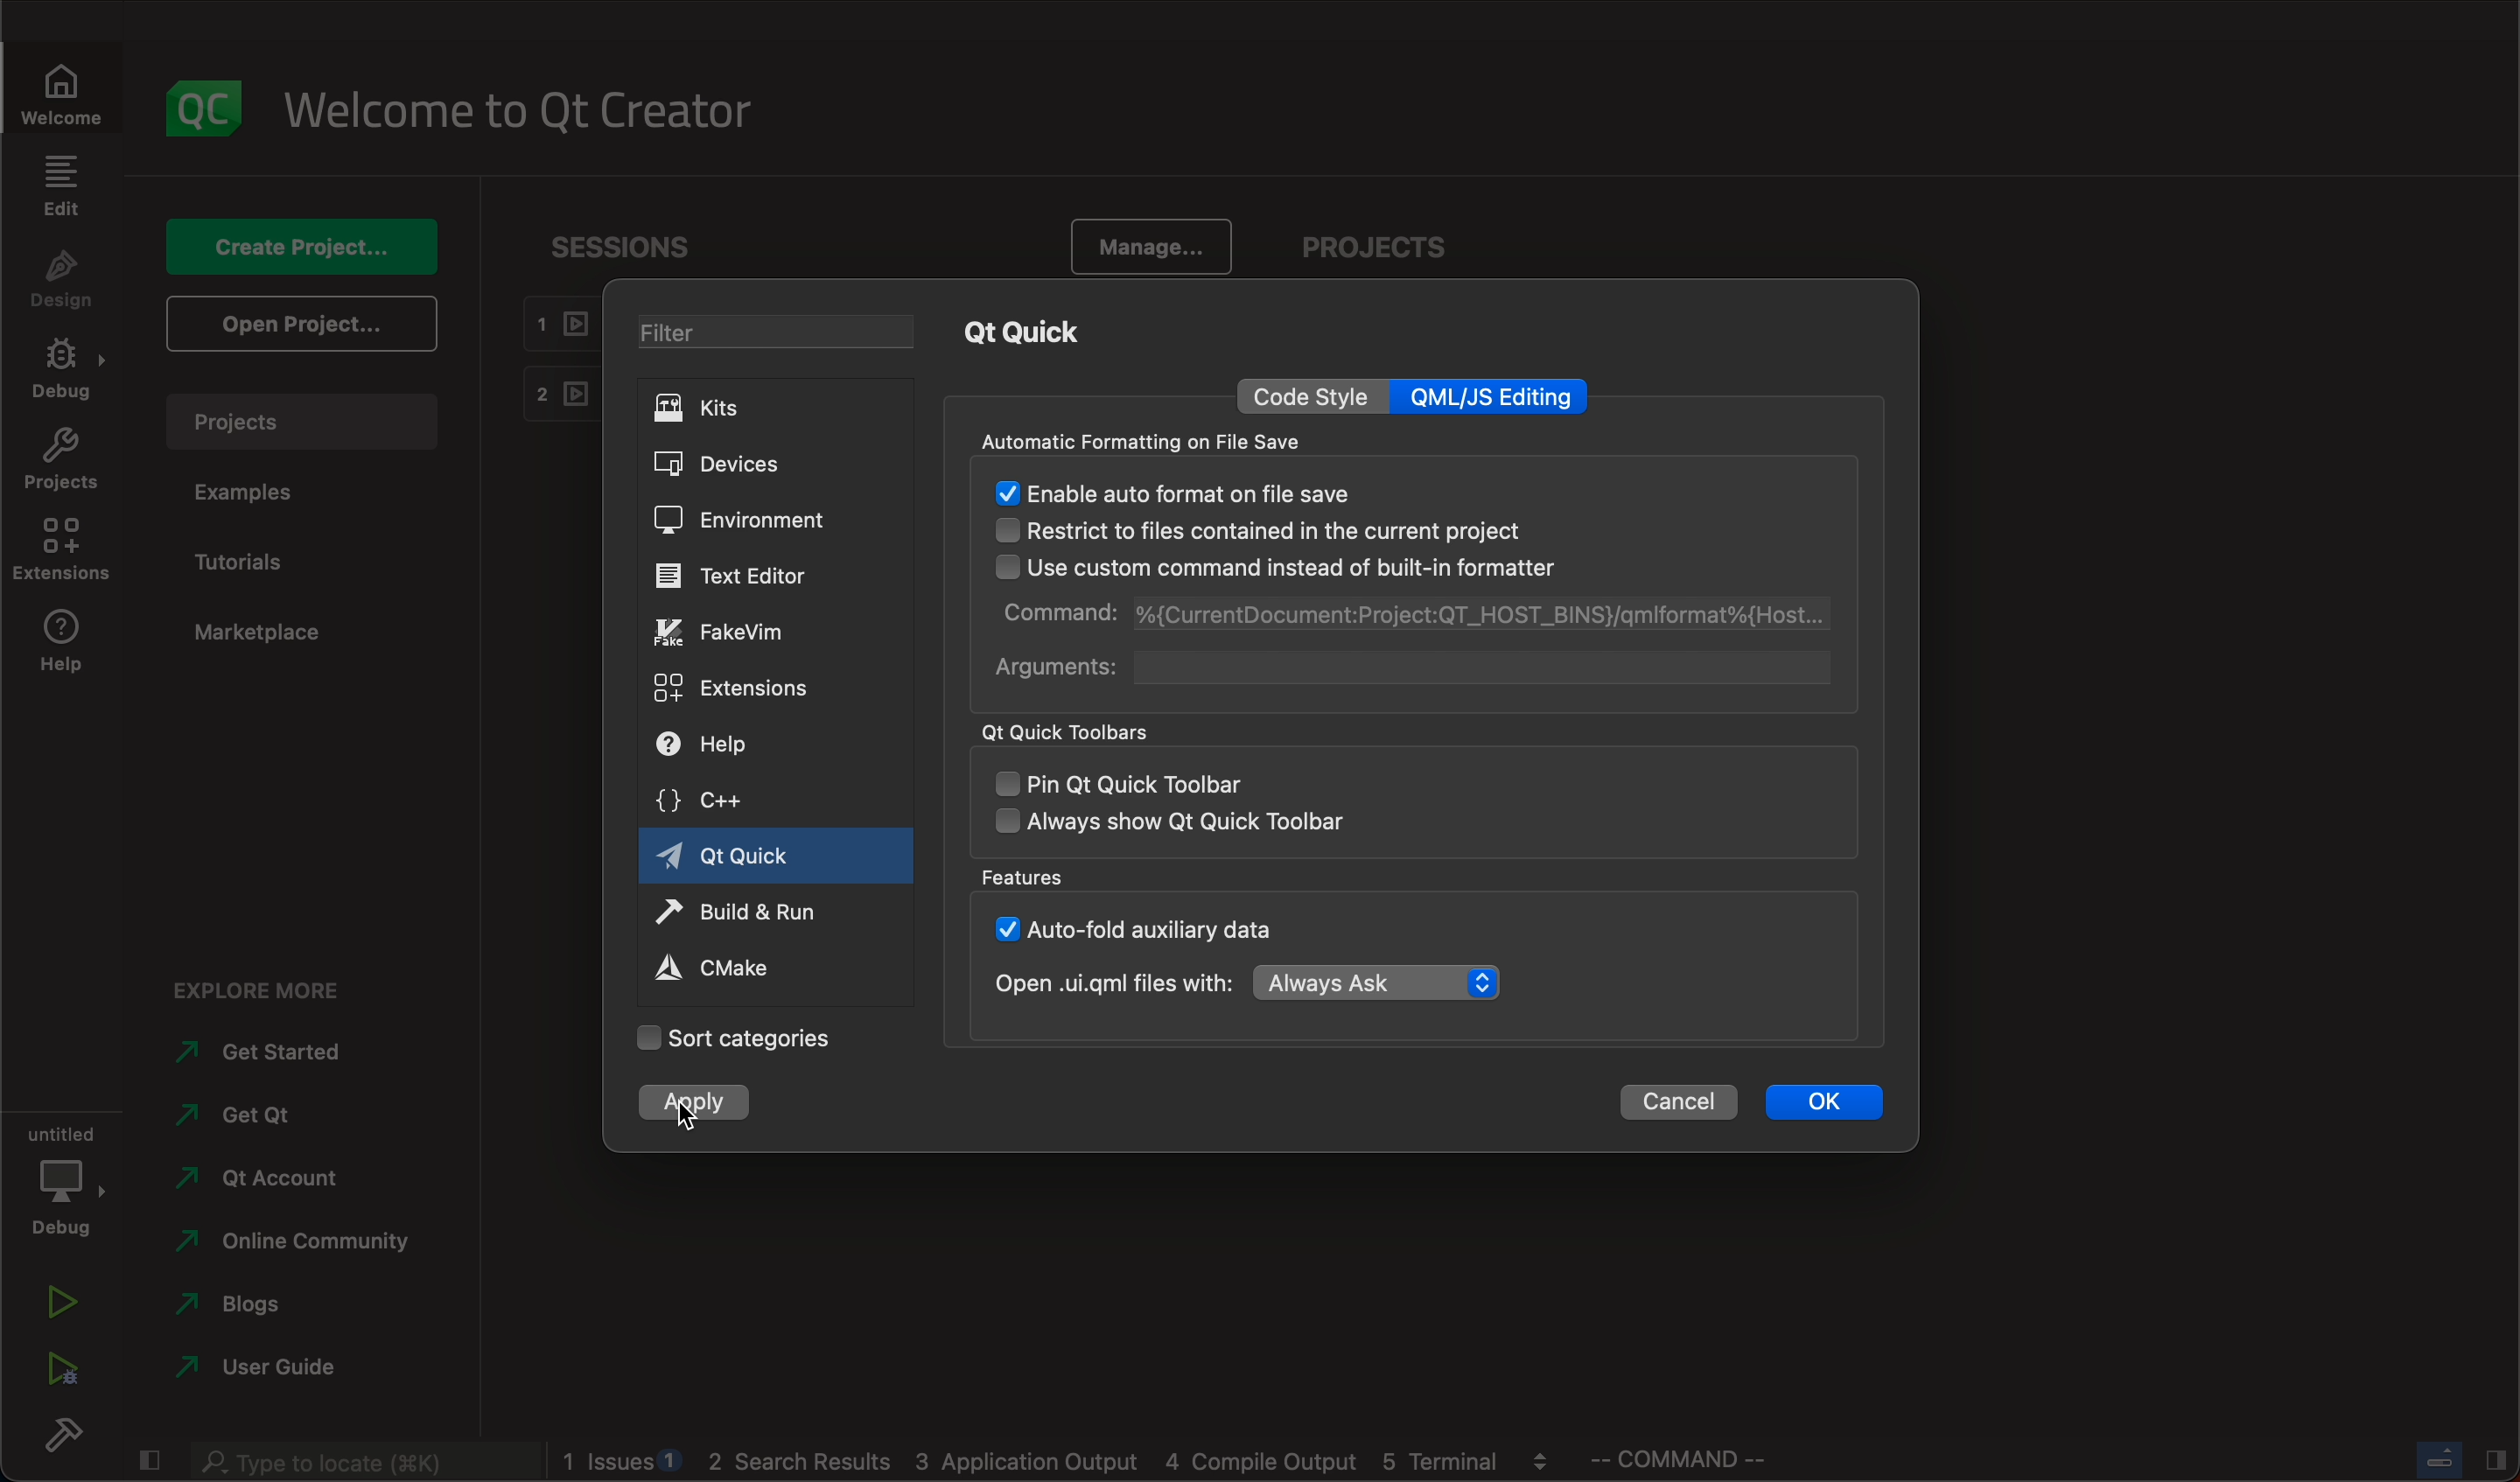 This screenshot has height=1482, width=2520. I want to click on build, so click(64, 1429).